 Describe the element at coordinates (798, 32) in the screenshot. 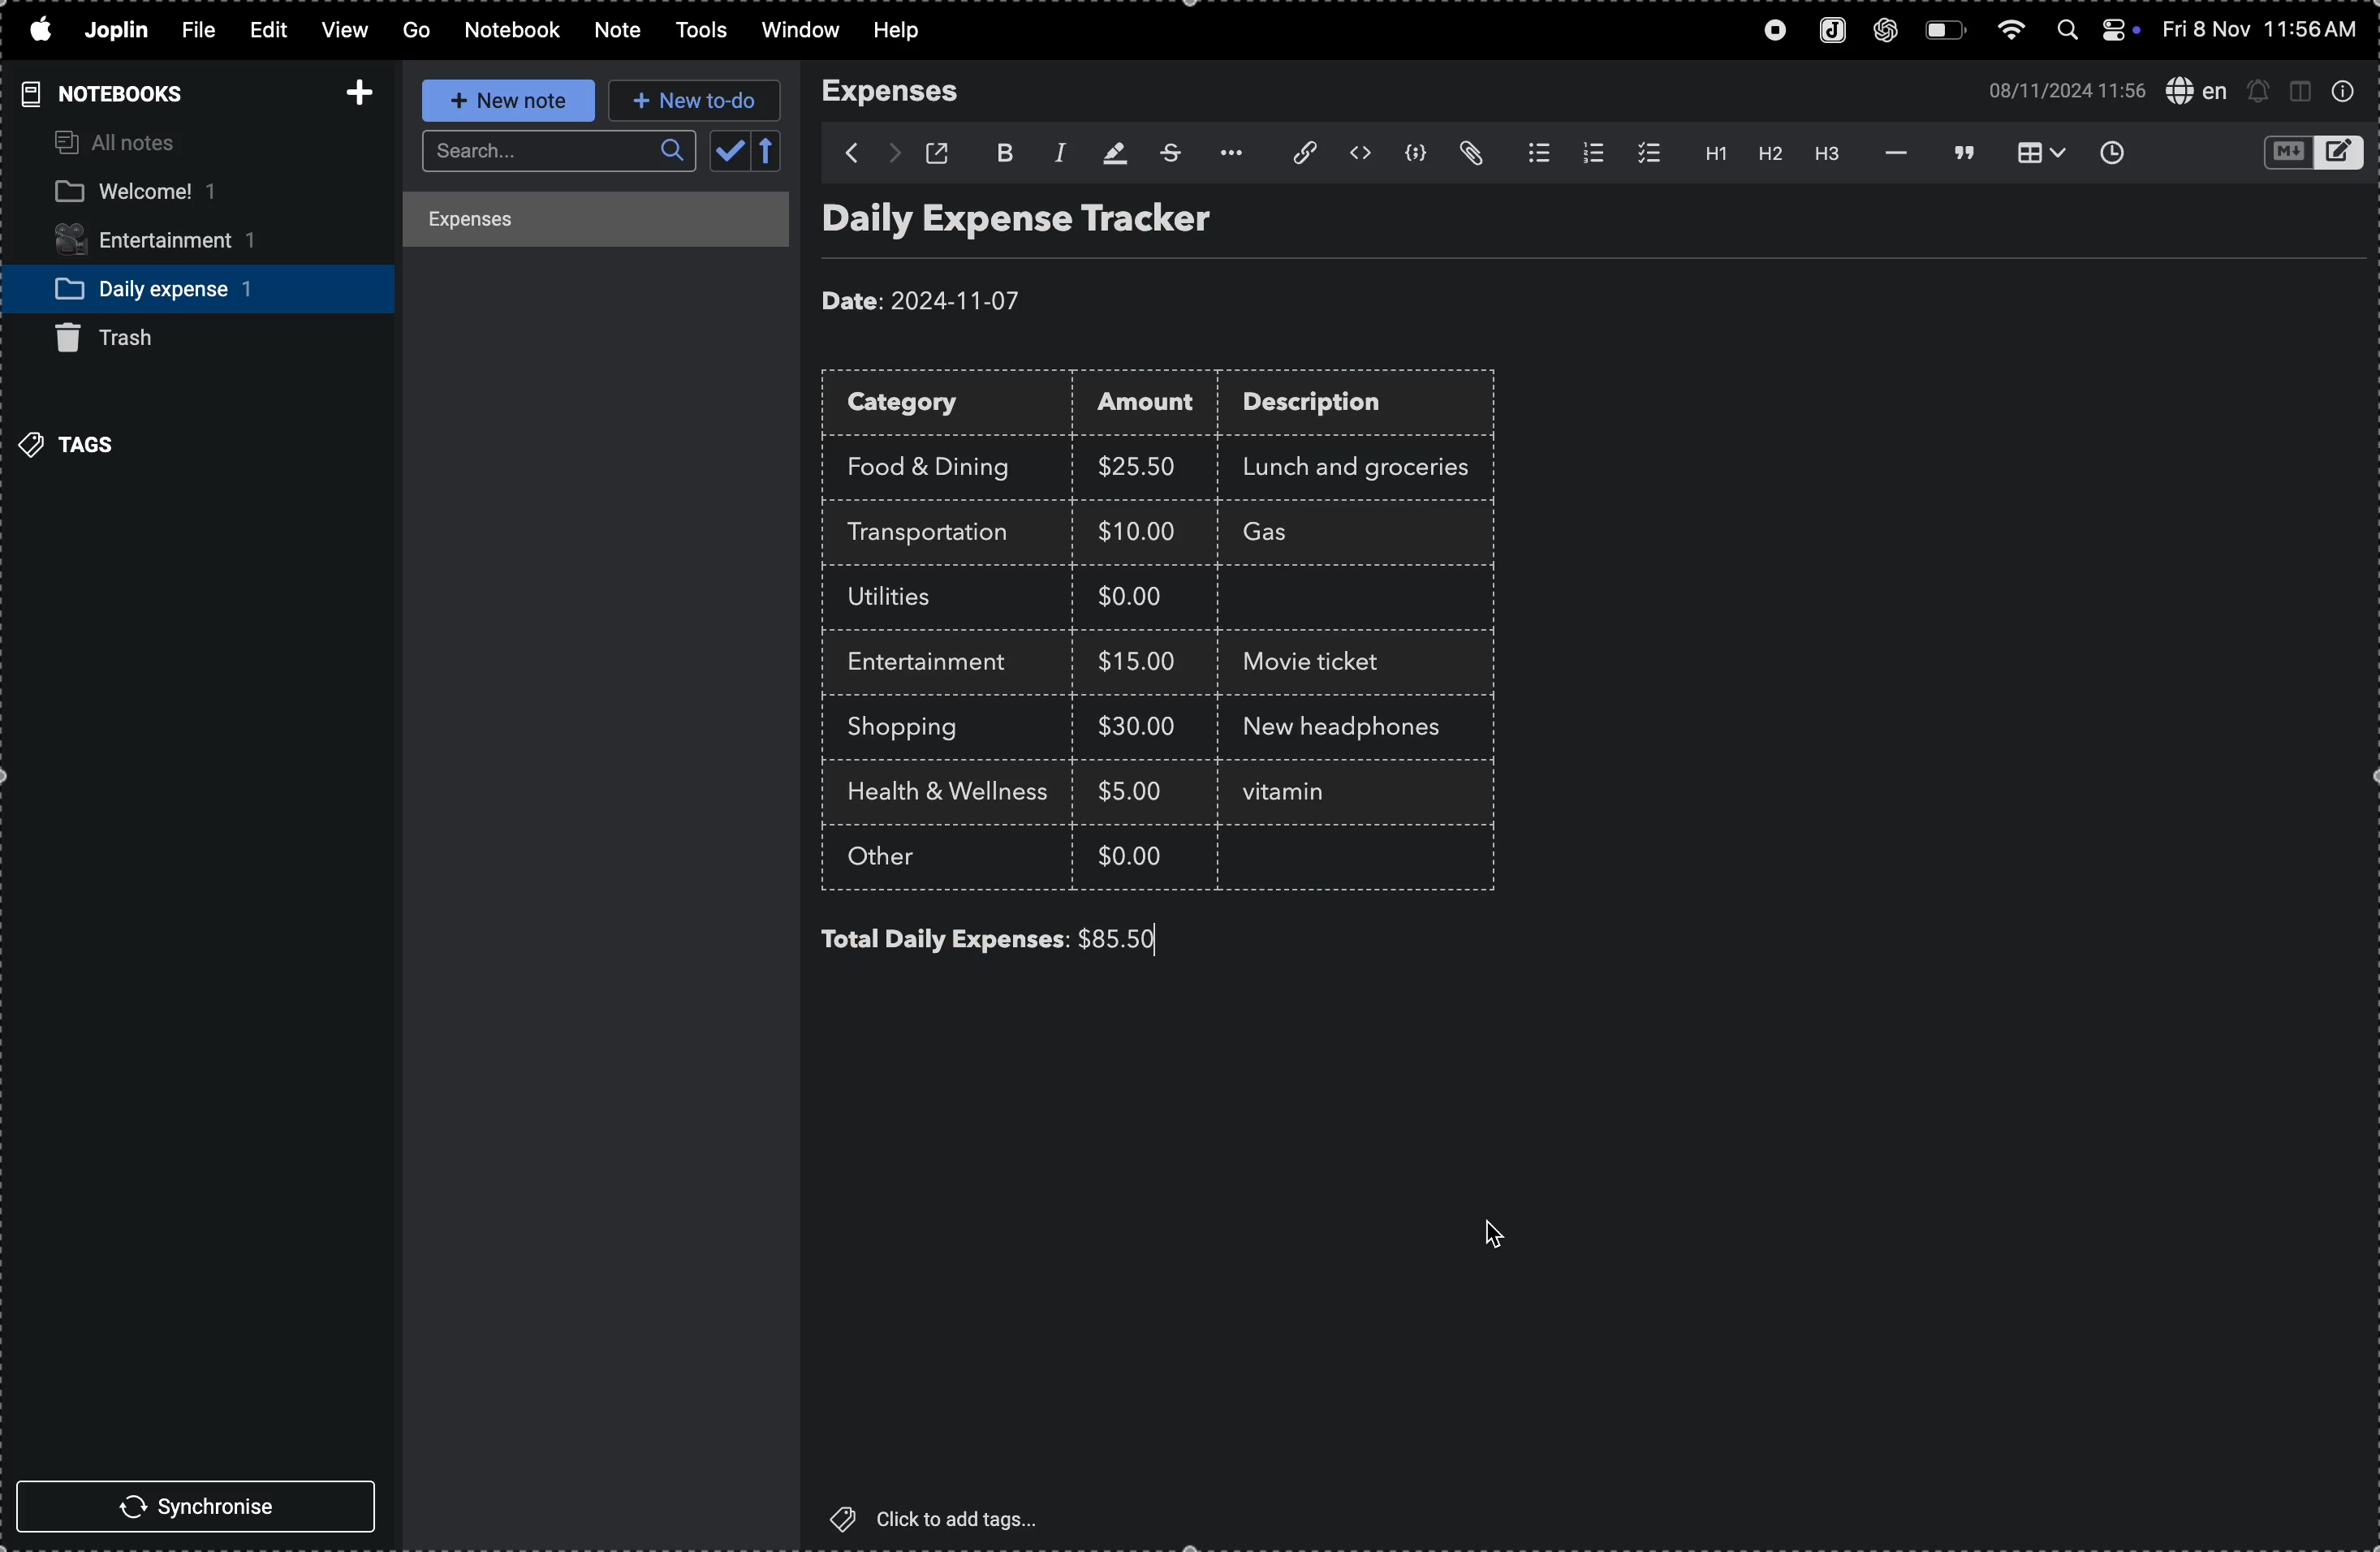

I see `window` at that location.